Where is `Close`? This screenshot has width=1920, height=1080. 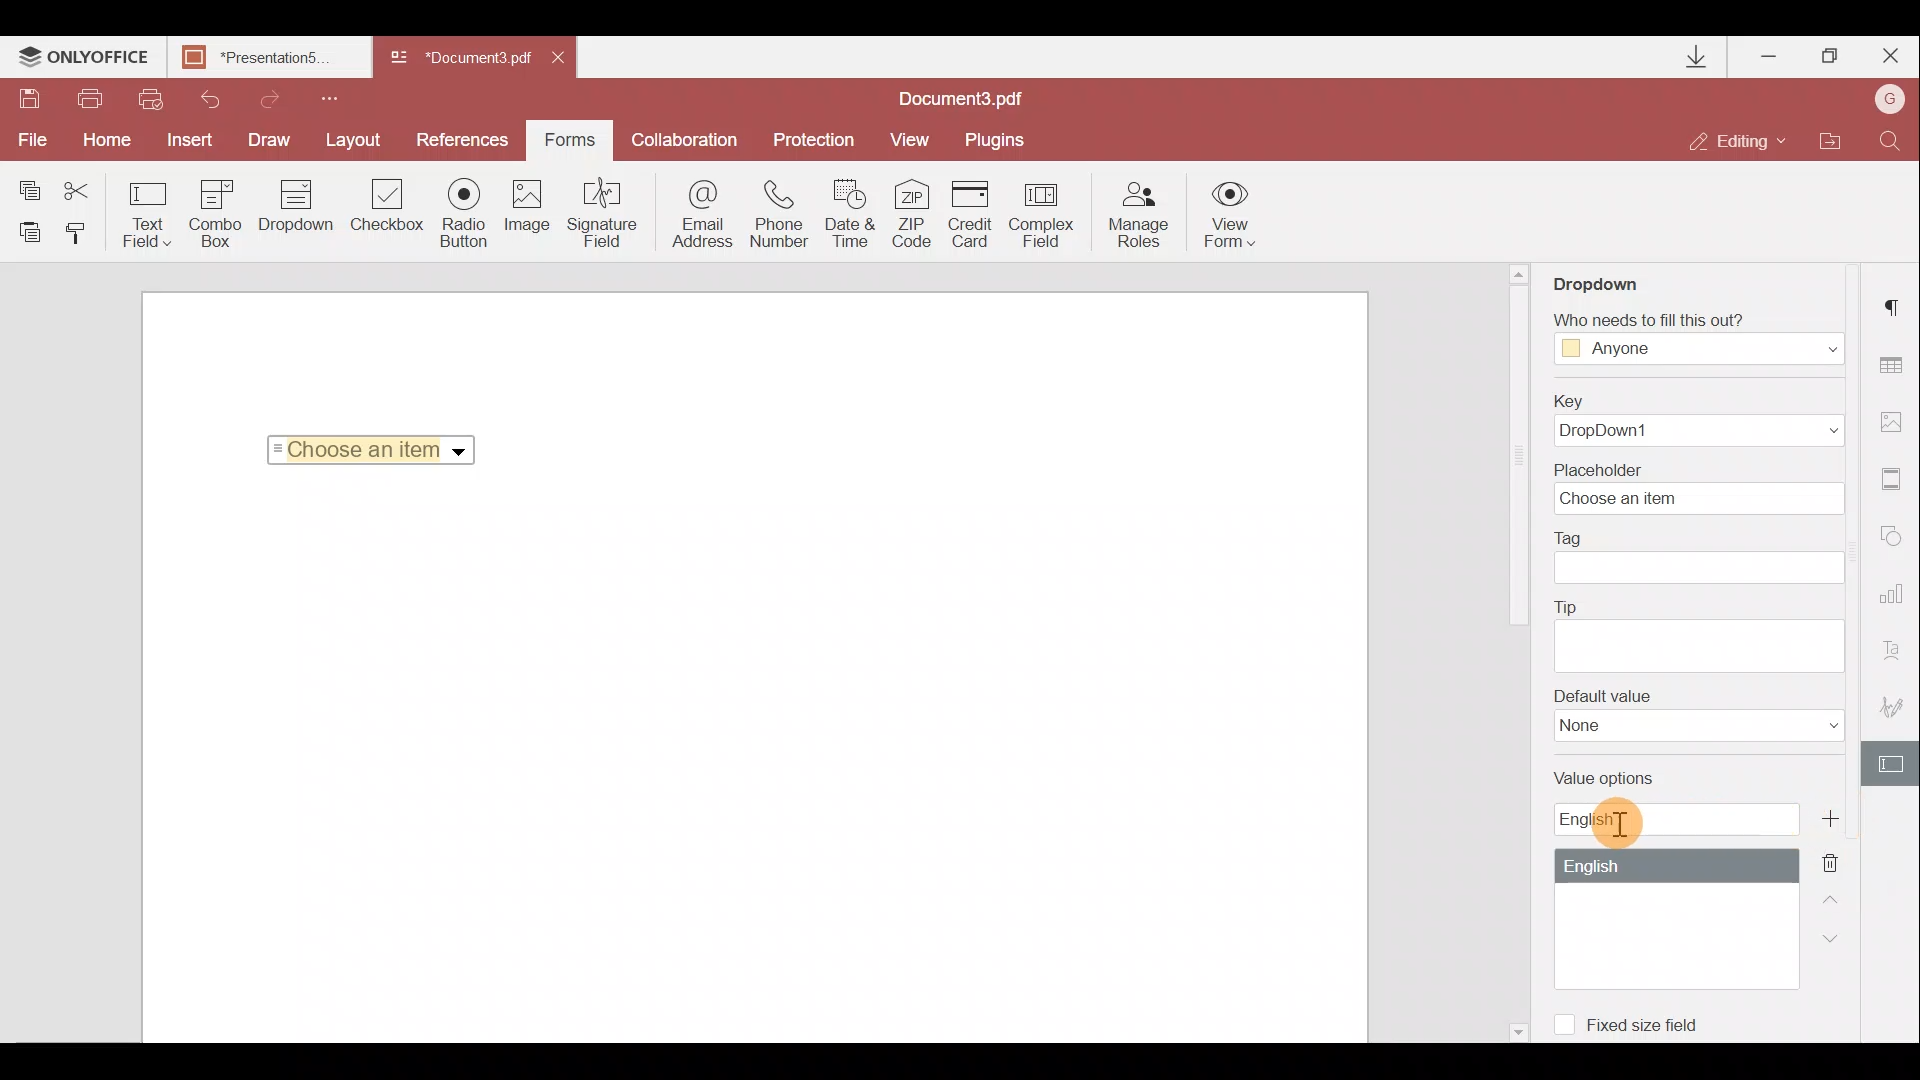
Close is located at coordinates (1889, 52).